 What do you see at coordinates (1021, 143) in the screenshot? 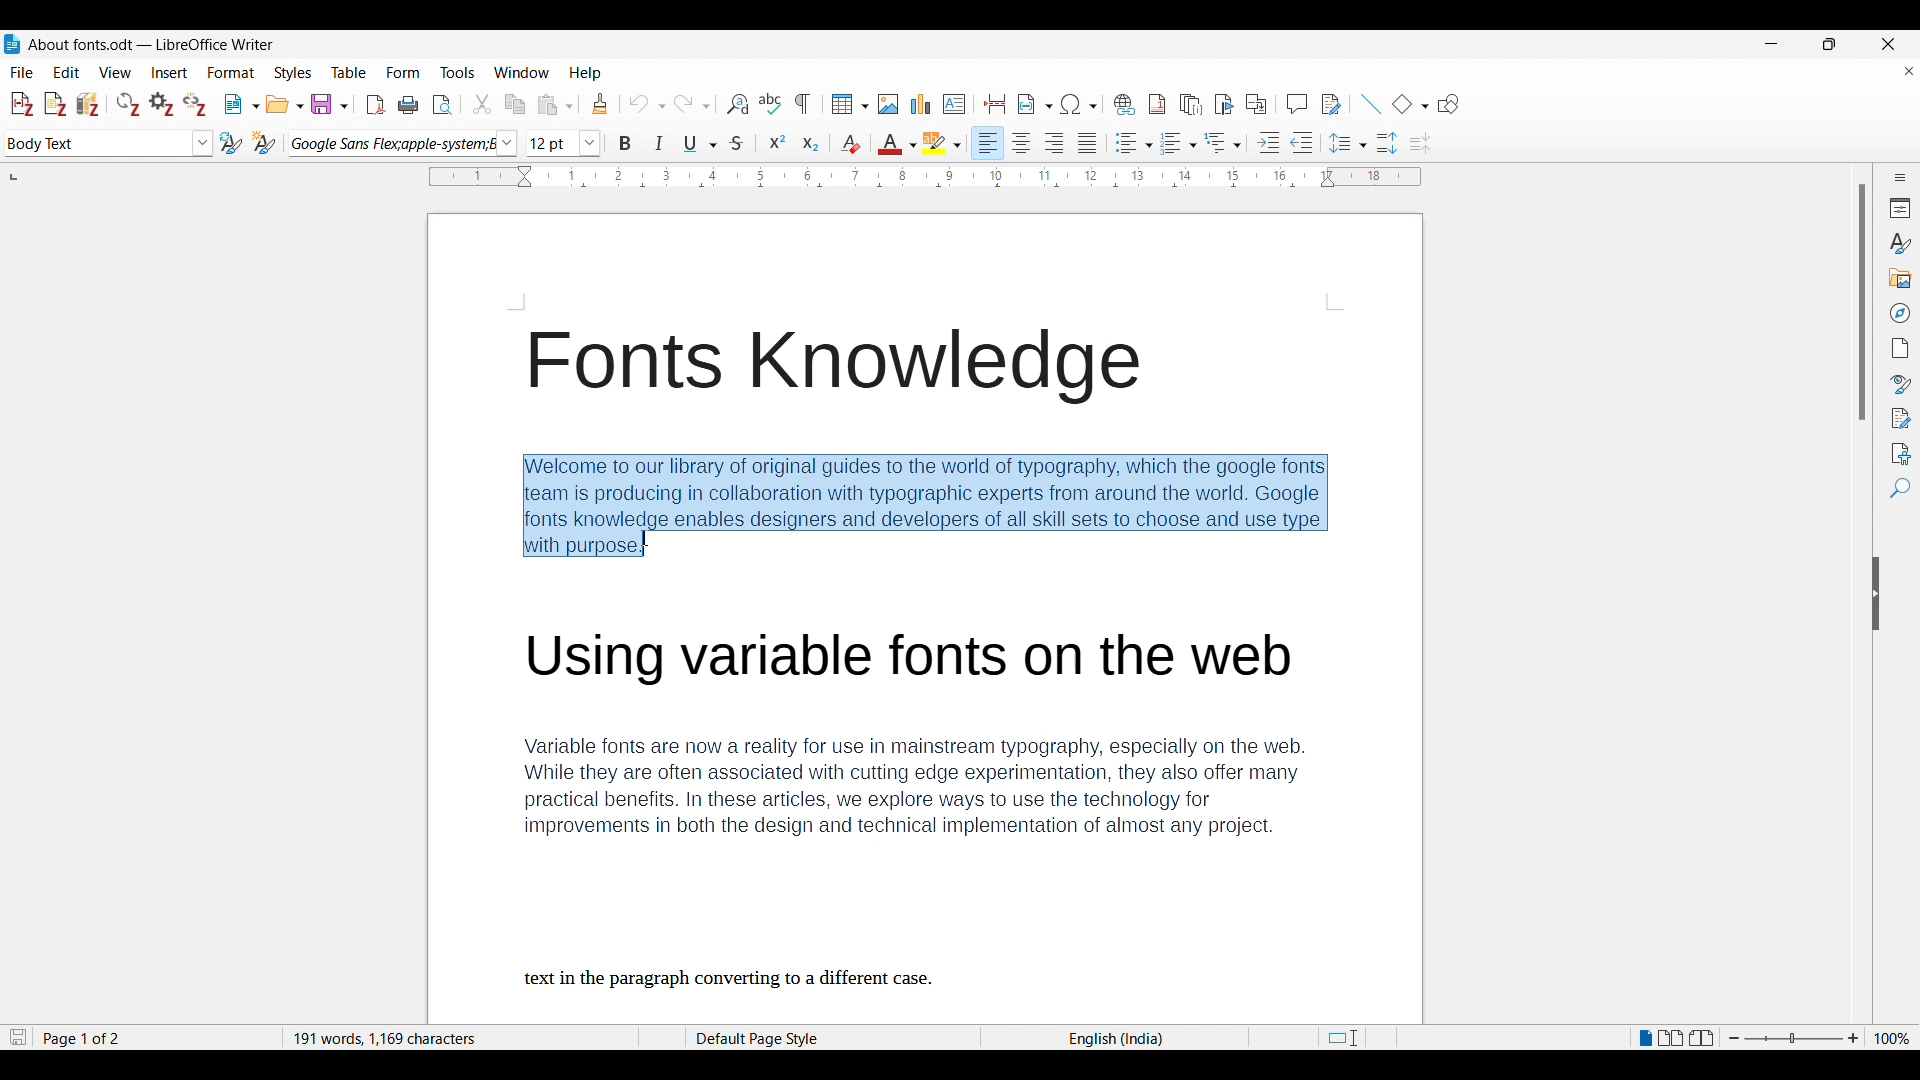
I see `Centre alignment` at bounding box center [1021, 143].